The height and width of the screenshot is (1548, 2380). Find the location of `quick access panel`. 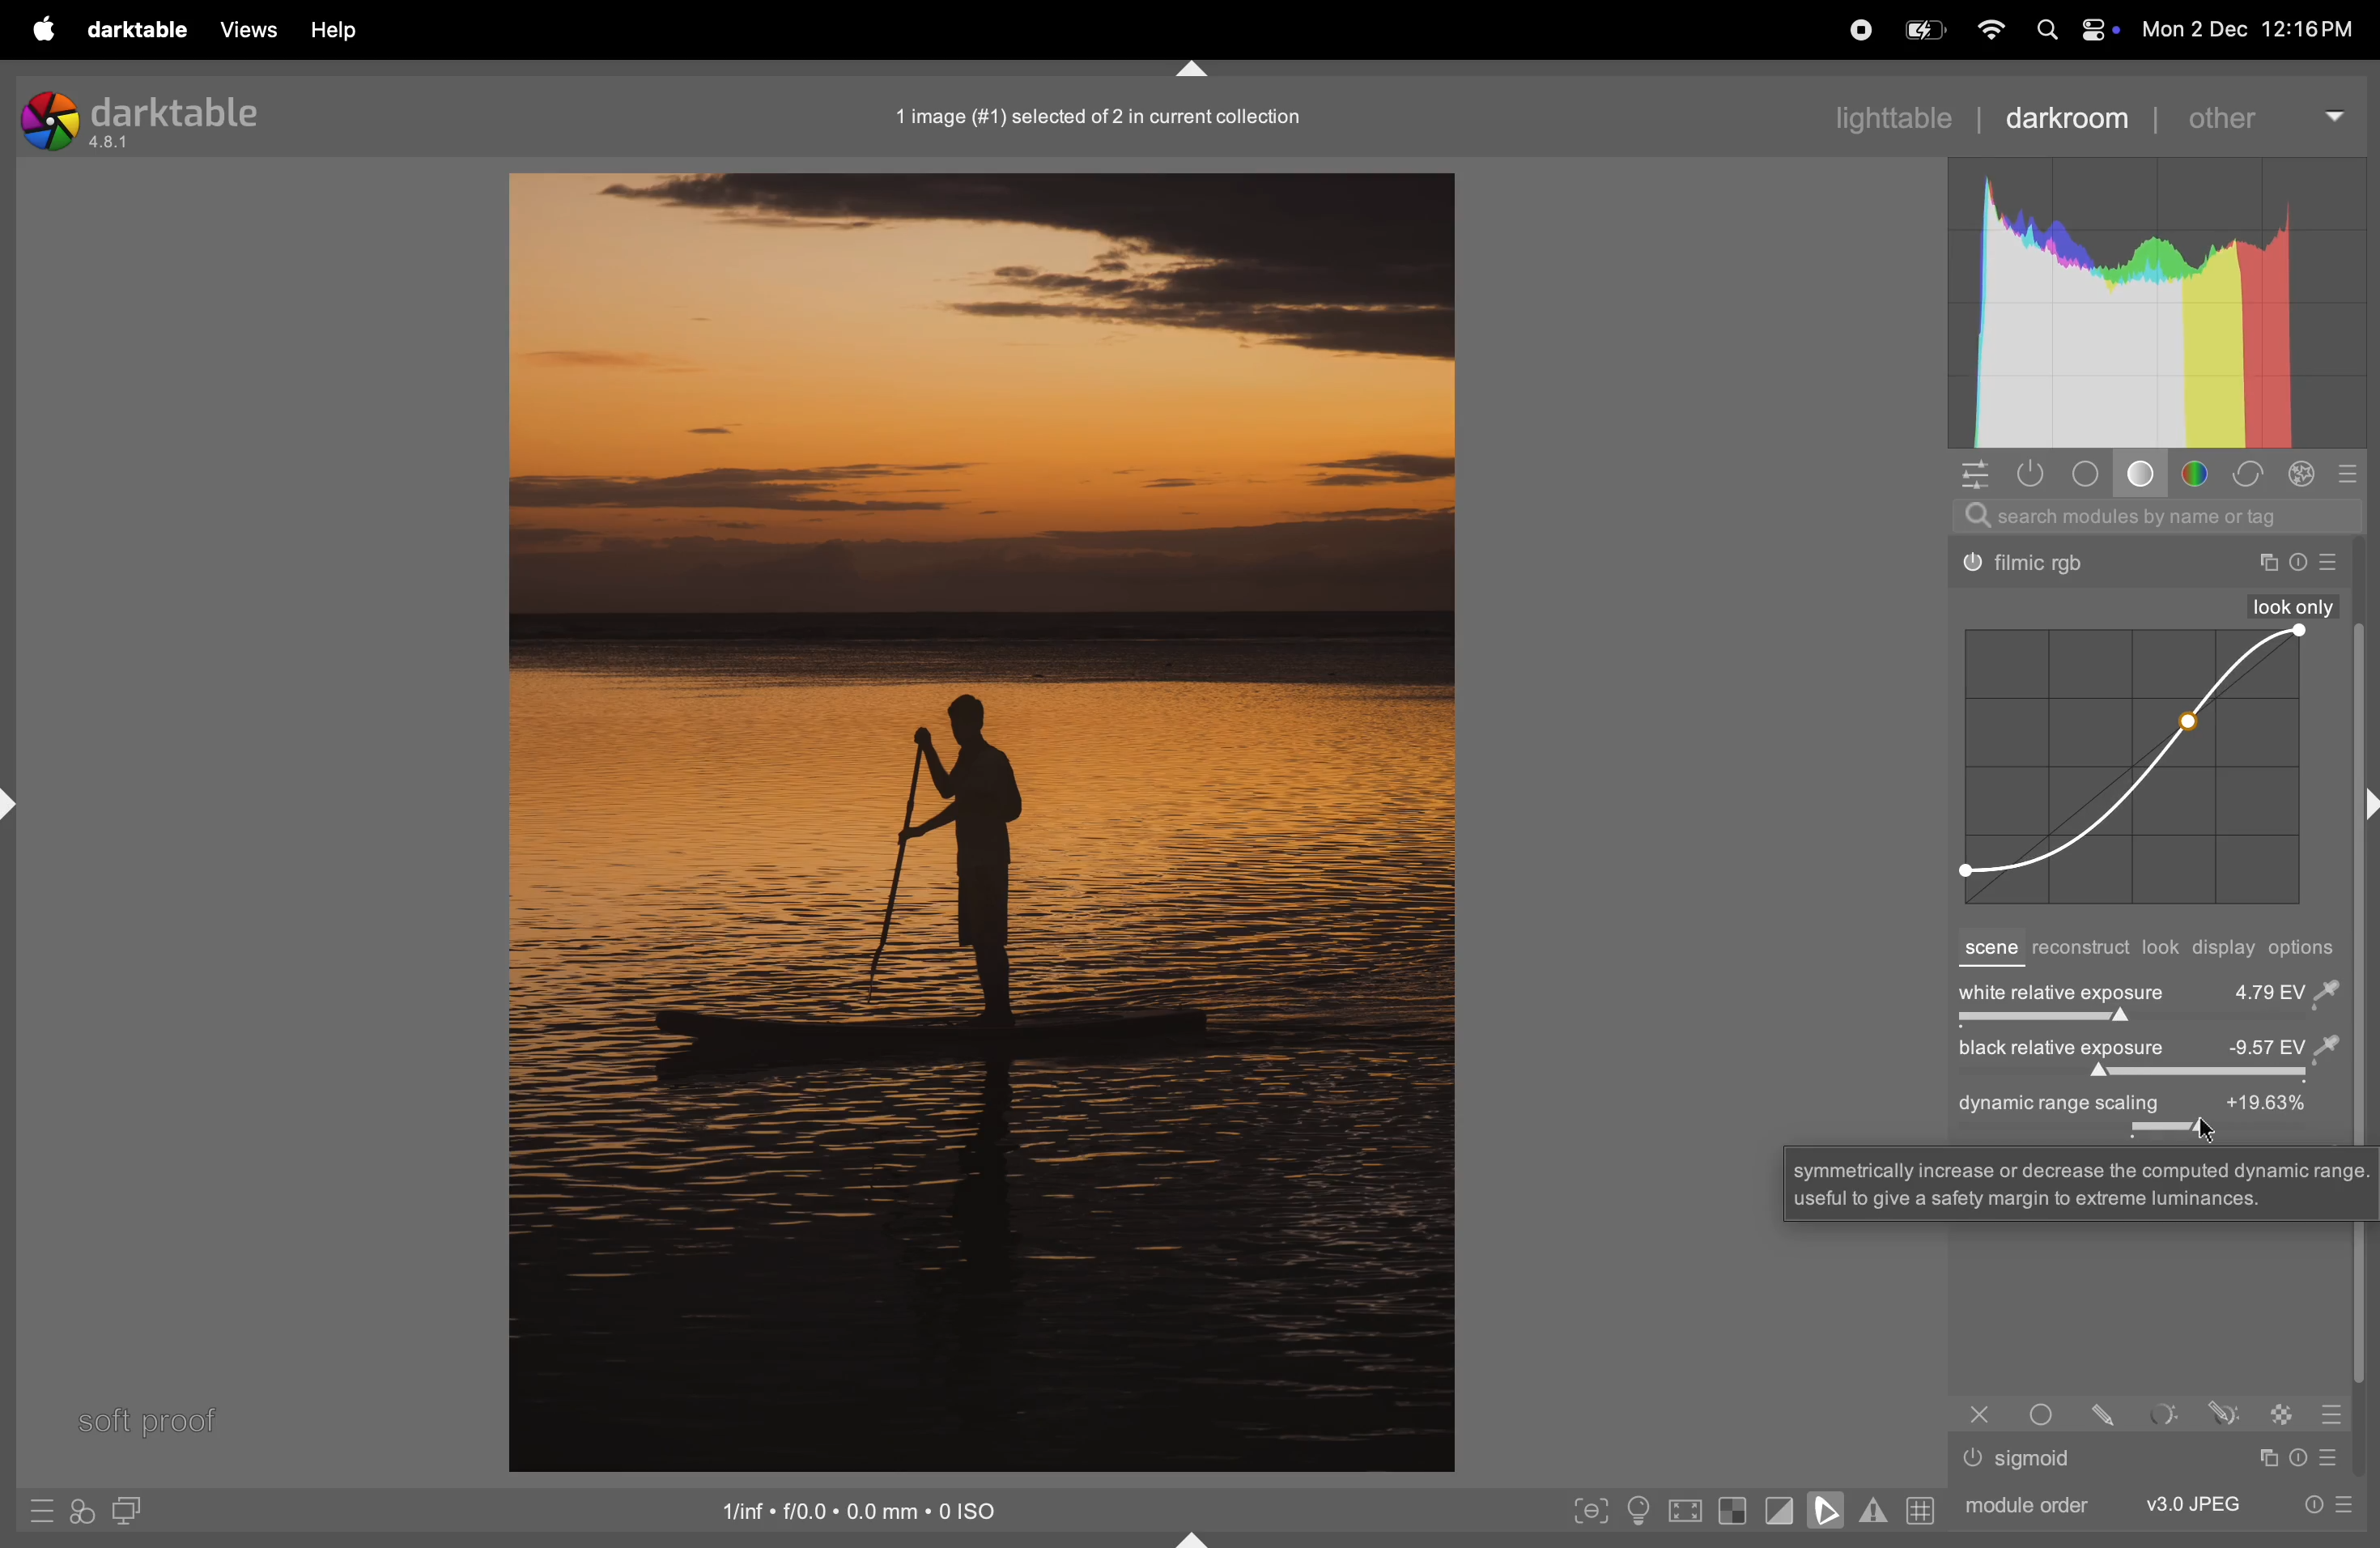

quick access panel is located at coordinates (1971, 473).